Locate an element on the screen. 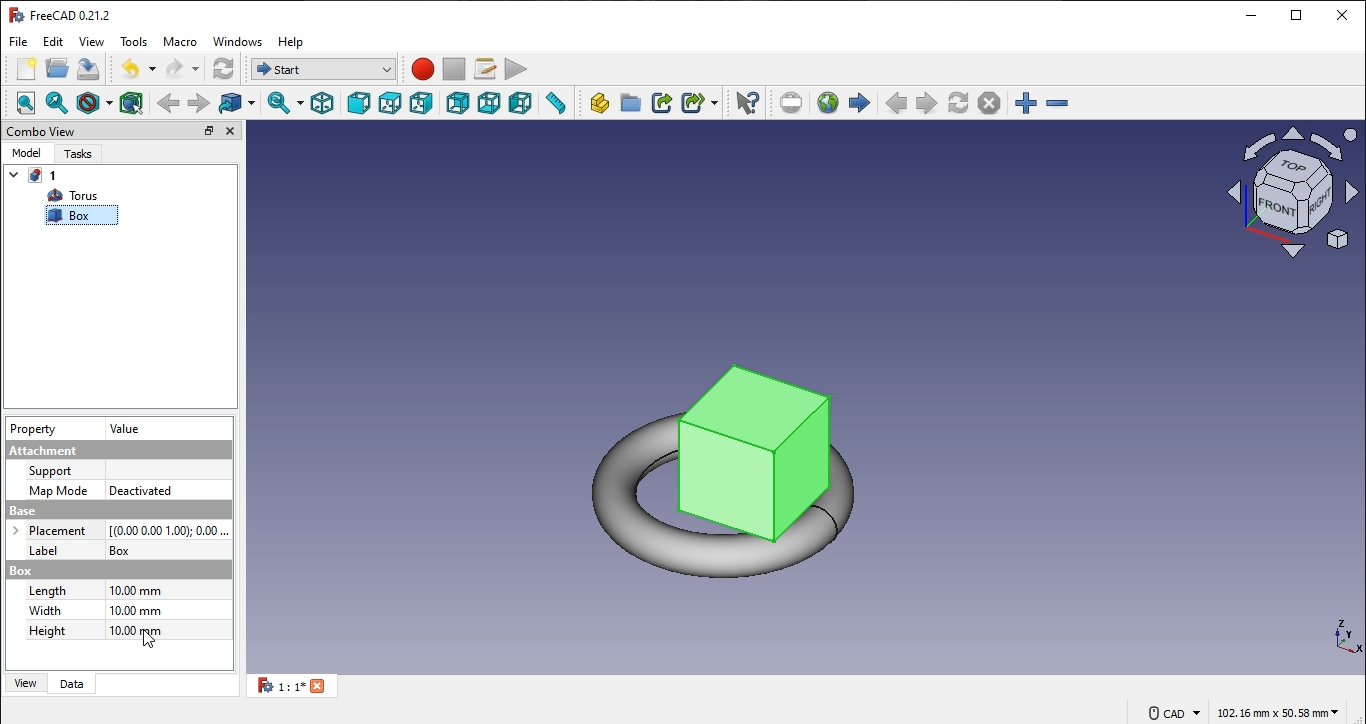 This screenshot has height=724, width=1366. Support Map Mode Deactivated is located at coordinates (115, 479).